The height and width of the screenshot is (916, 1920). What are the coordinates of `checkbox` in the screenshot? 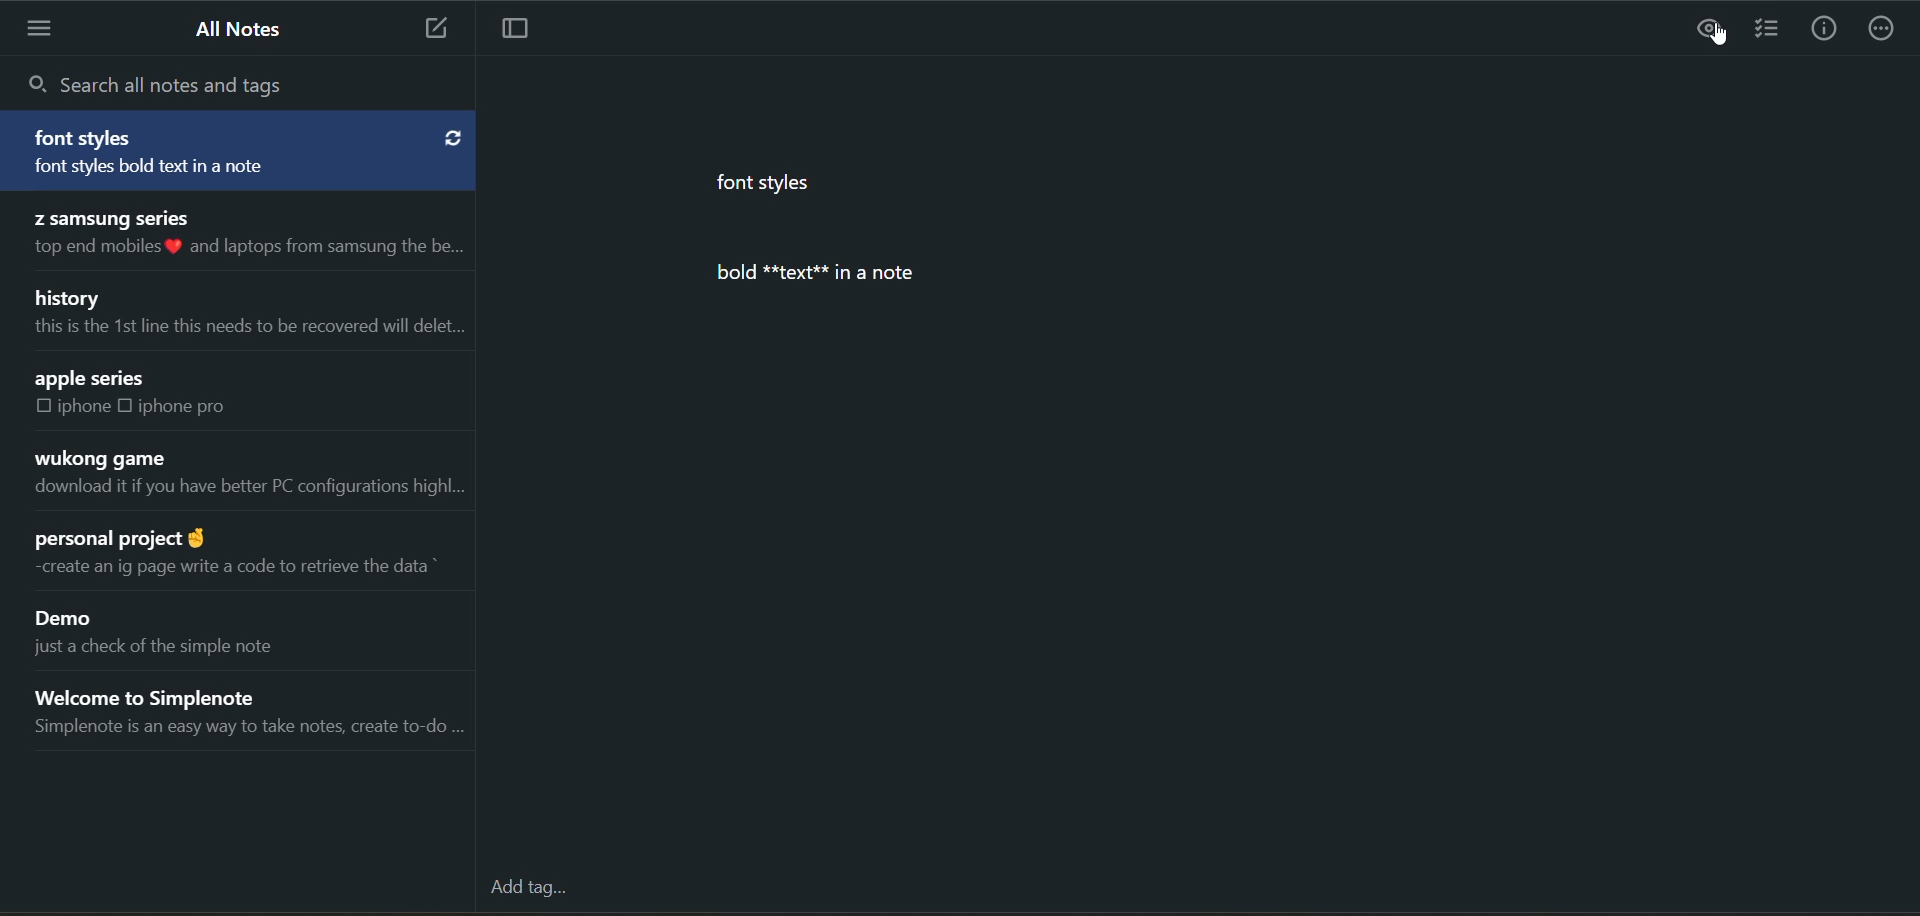 It's located at (44, 407).